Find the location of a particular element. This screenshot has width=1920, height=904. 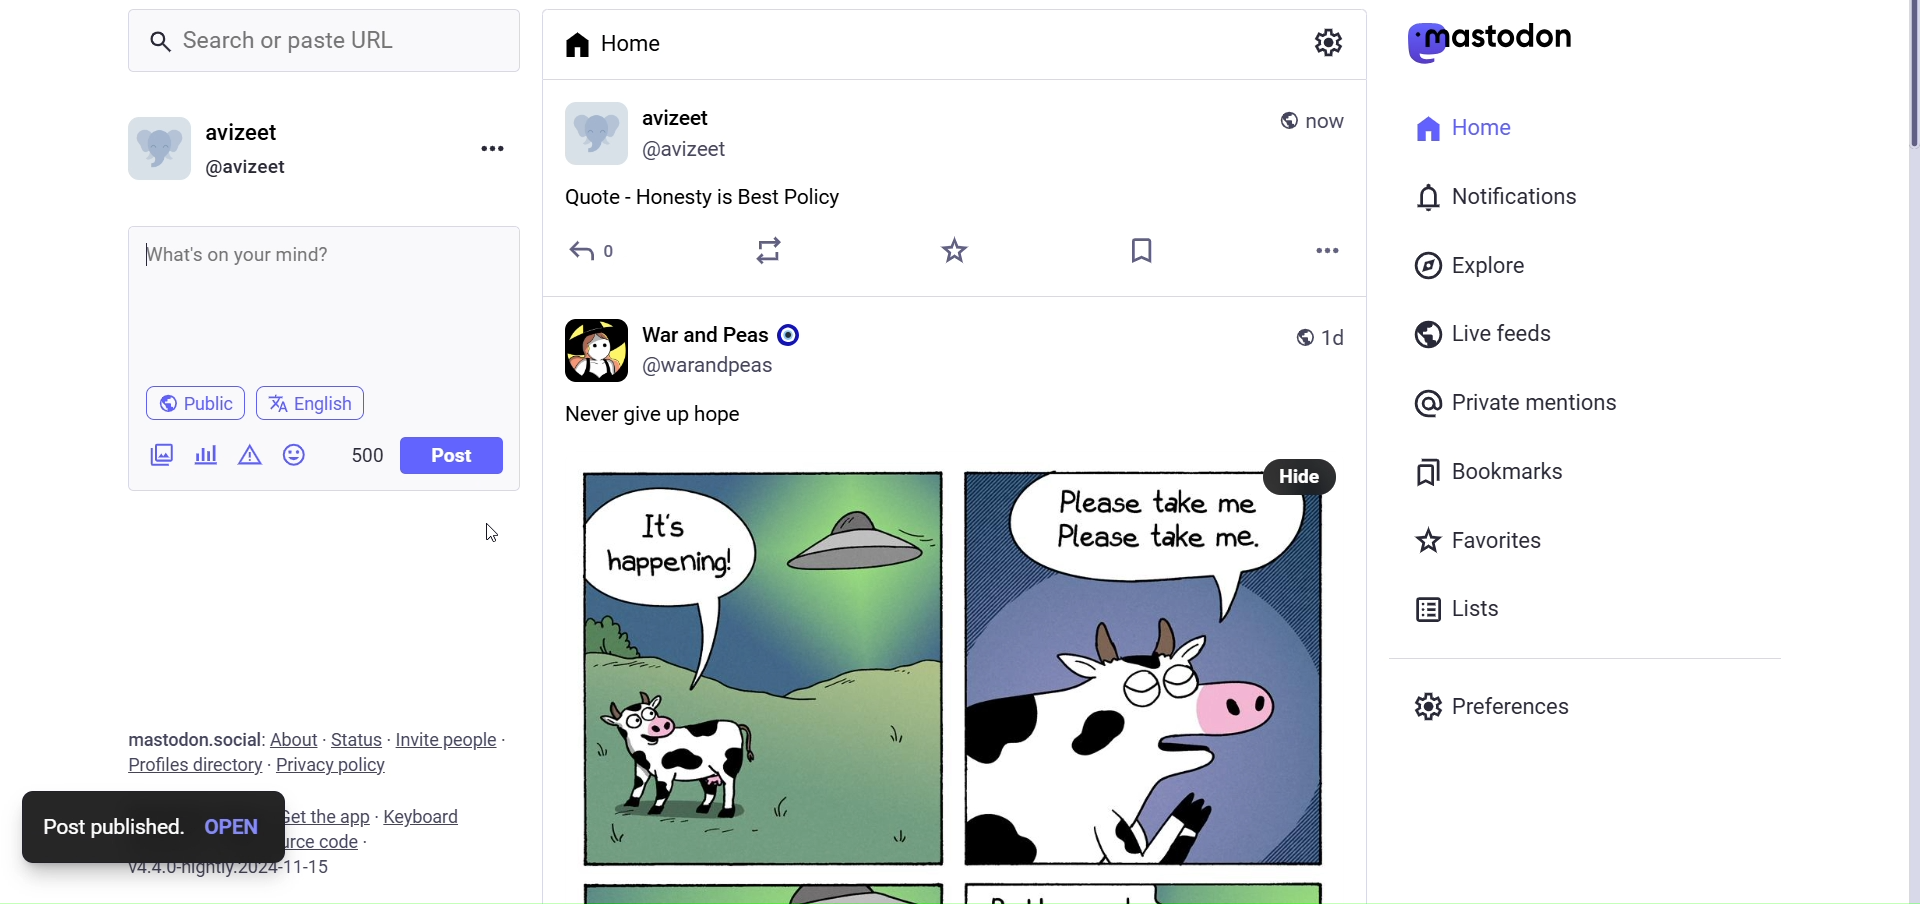

Status is located at coordinates (358, 738).